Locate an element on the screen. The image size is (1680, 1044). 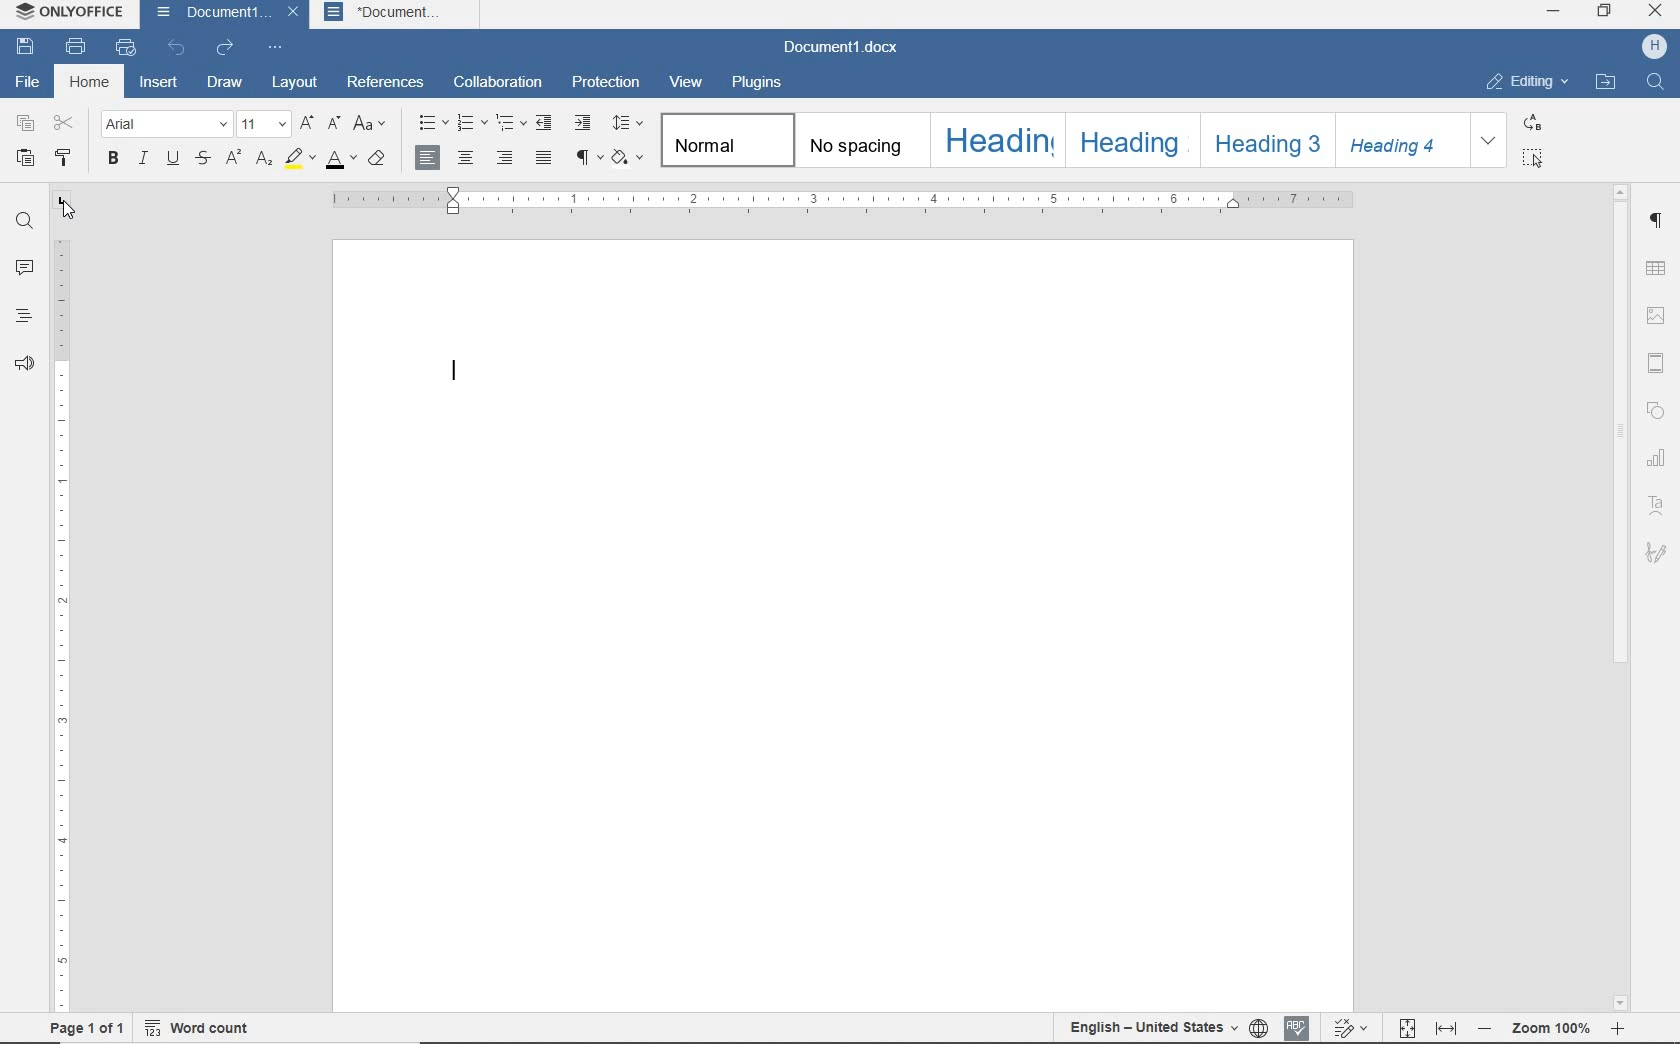
EDITING is located at coordinates (1526, 82).